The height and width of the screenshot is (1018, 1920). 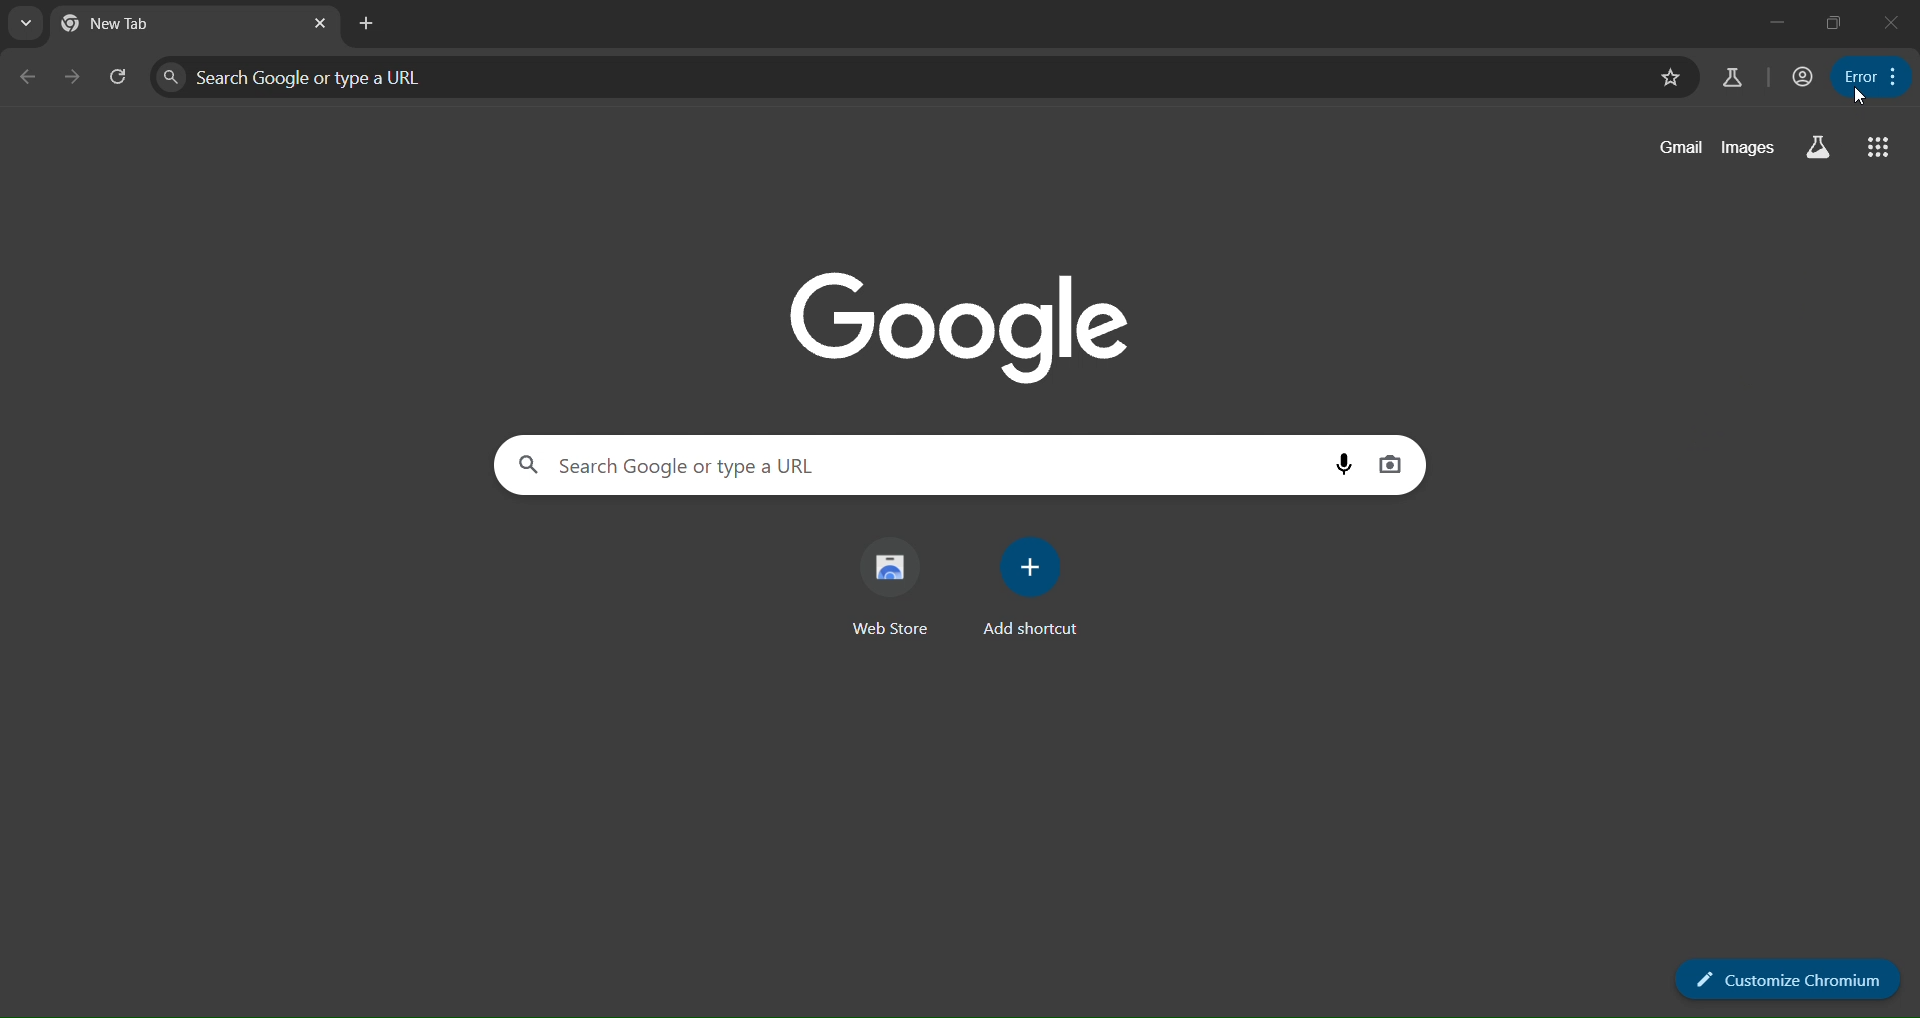 What do you see at coordinates (68, 79) in the screenshot?
I see `go forward one page` at bounding box center [68, 79].